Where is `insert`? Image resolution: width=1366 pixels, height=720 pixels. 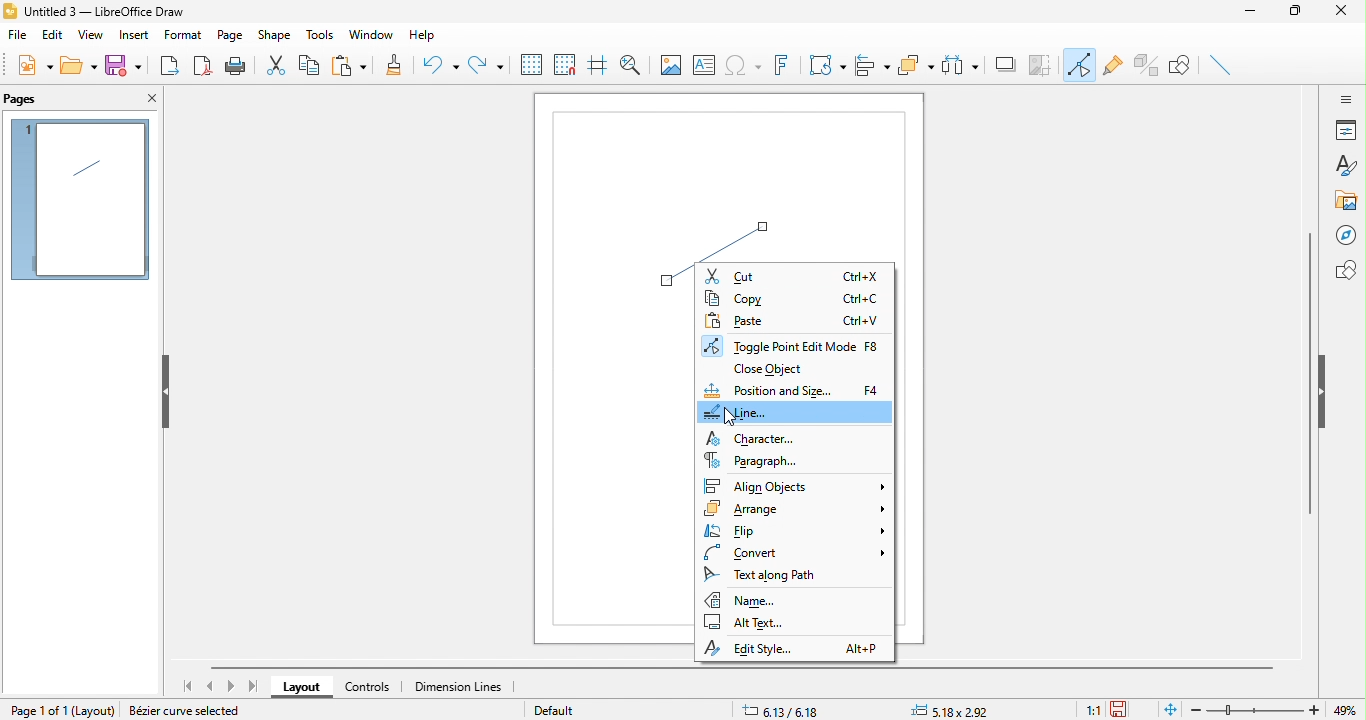
insert is located at coordinates (132, 37).